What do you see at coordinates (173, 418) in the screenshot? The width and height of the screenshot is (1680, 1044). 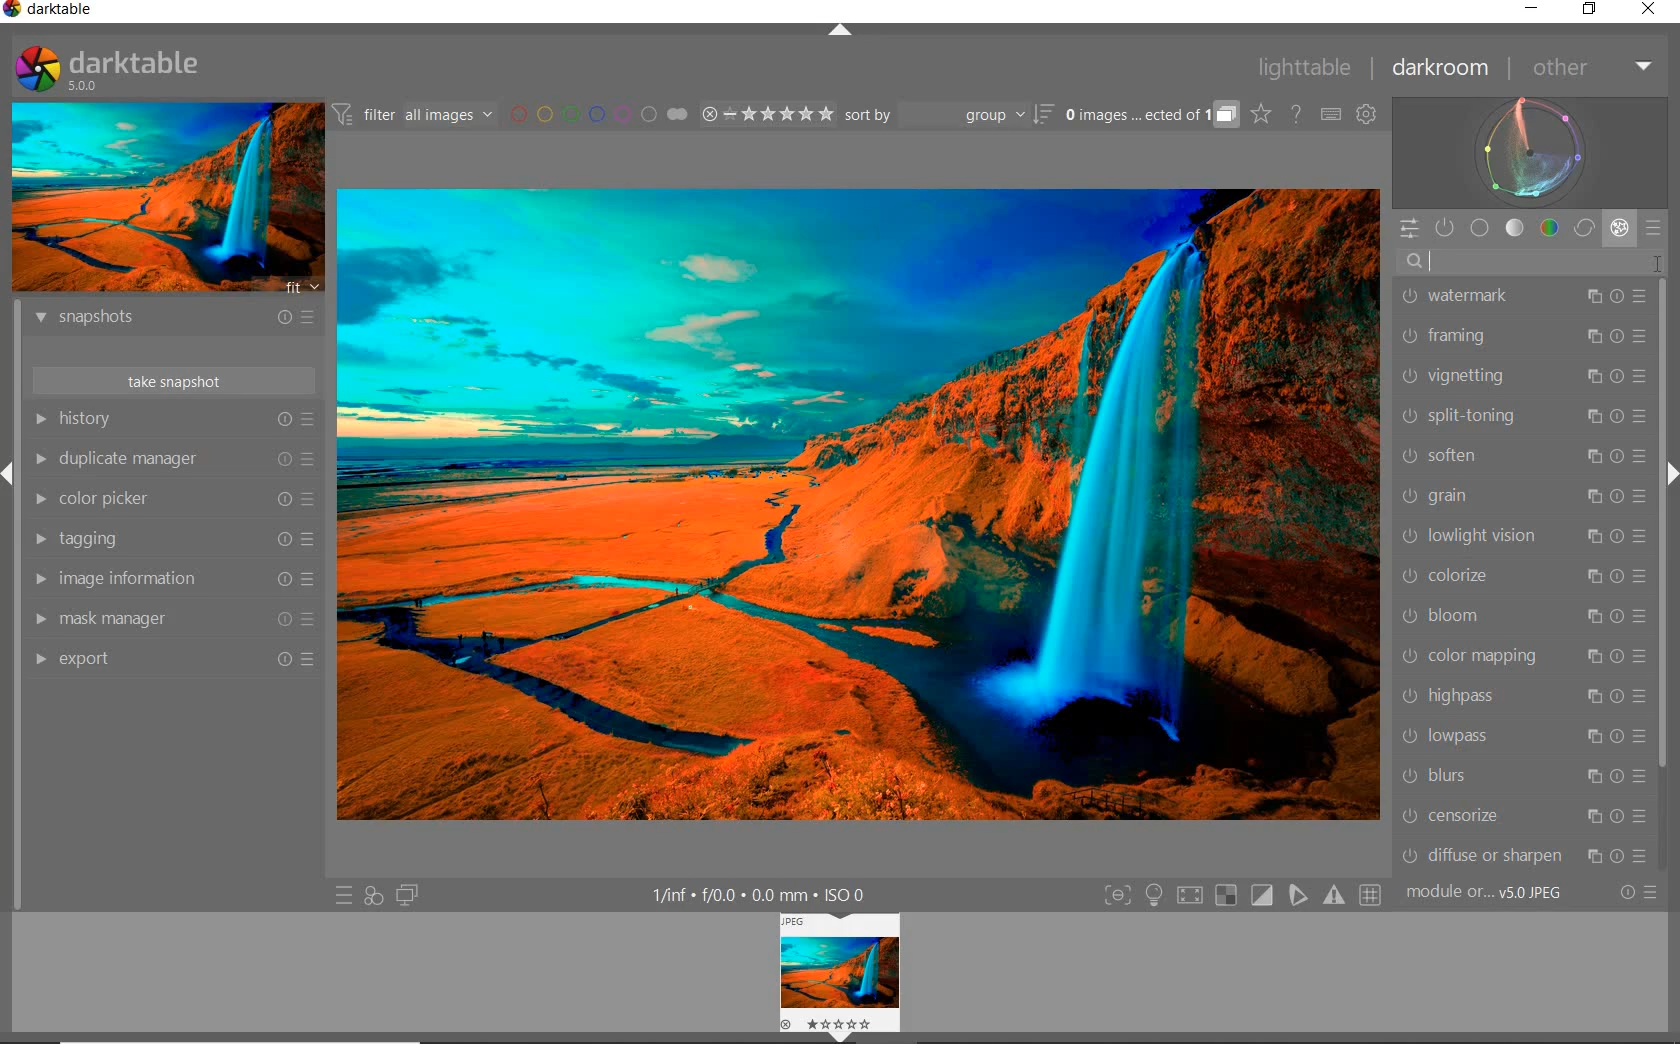 I see `history` at bounding box center [173, 418].